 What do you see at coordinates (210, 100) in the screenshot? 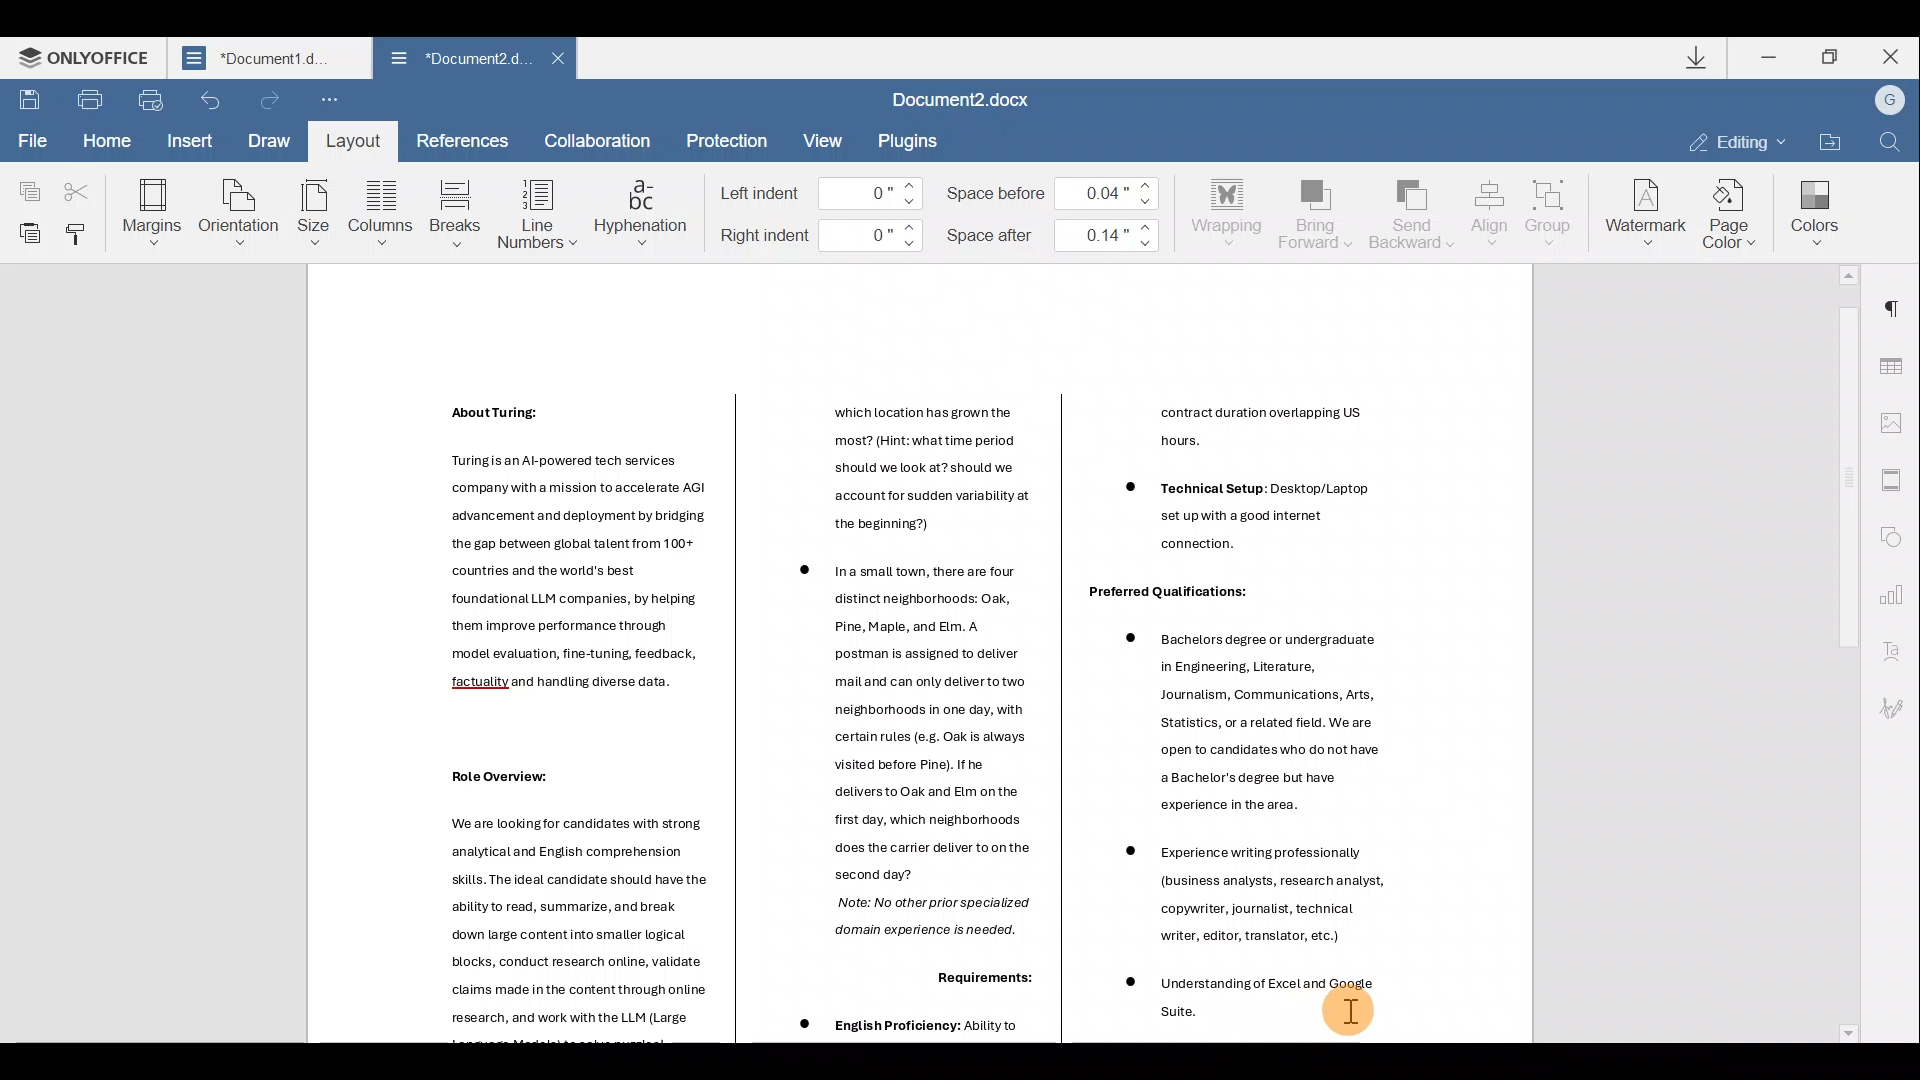
I see `Undo` at bounding box center [210, 100].